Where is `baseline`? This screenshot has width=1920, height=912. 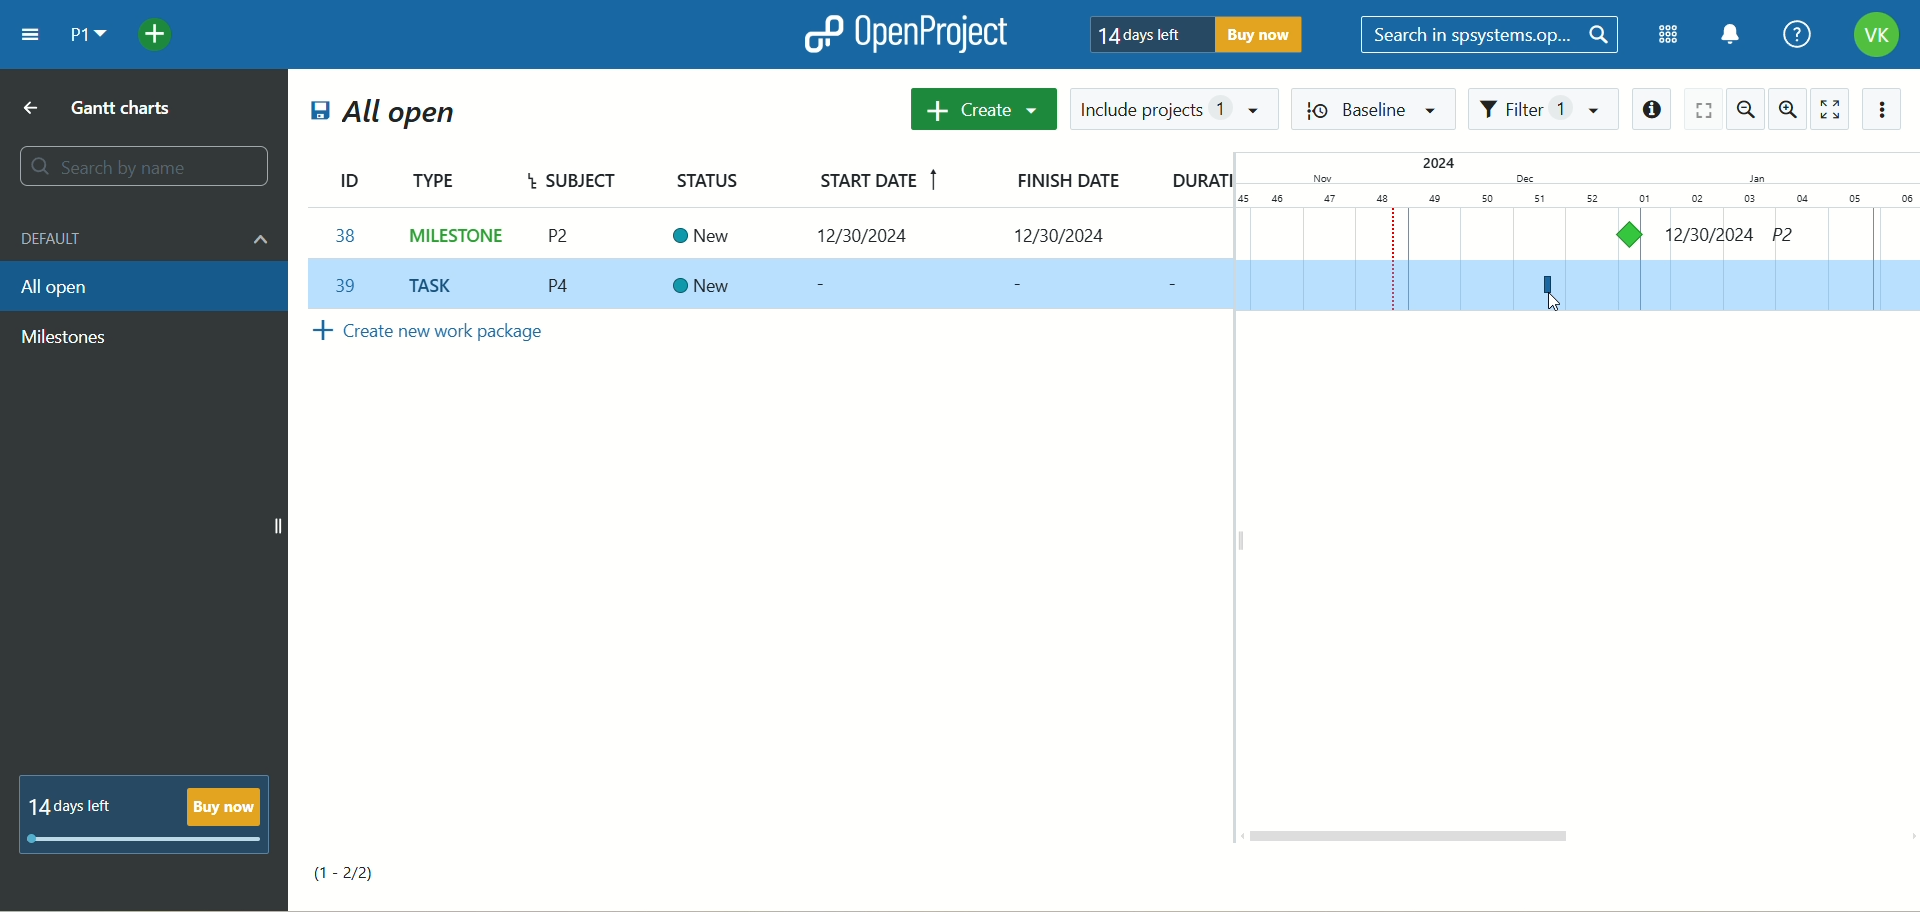
baseline is located at coordinates (1376, 109).